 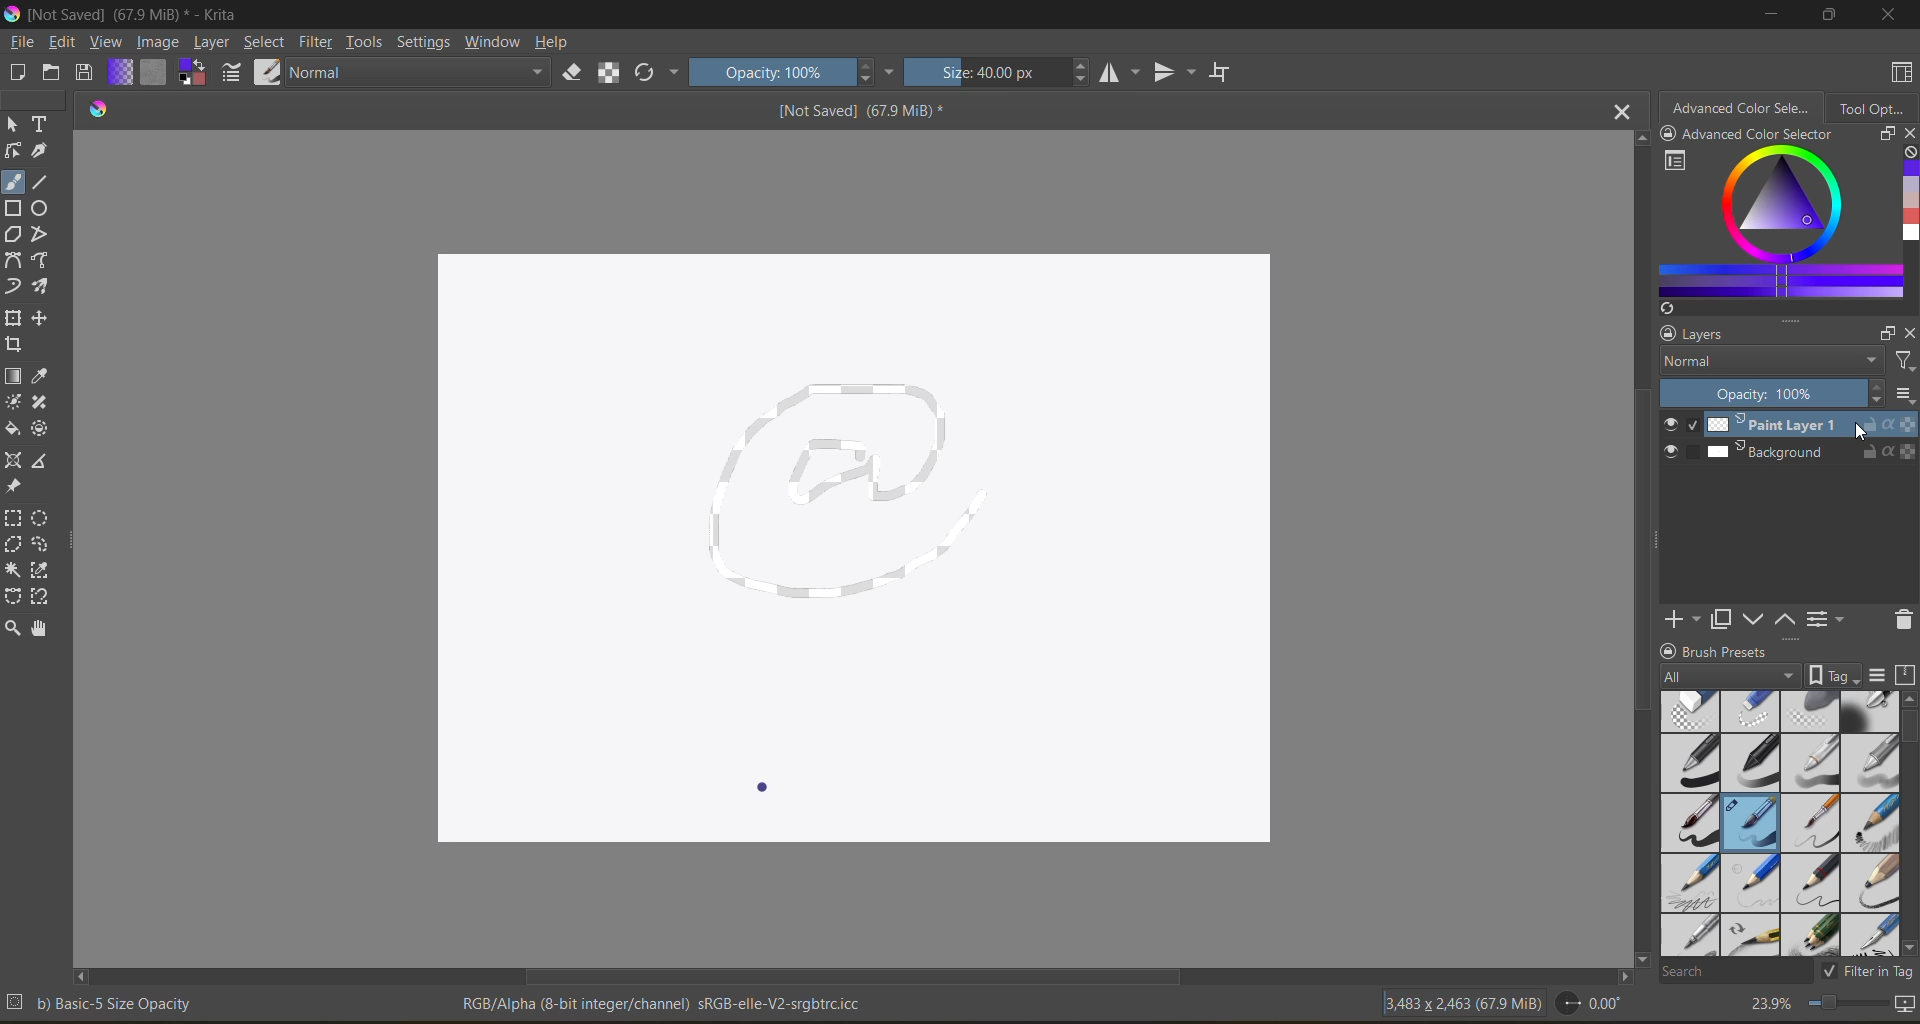 I want to click on magnetic curve selection, so click(x=41, y=598).